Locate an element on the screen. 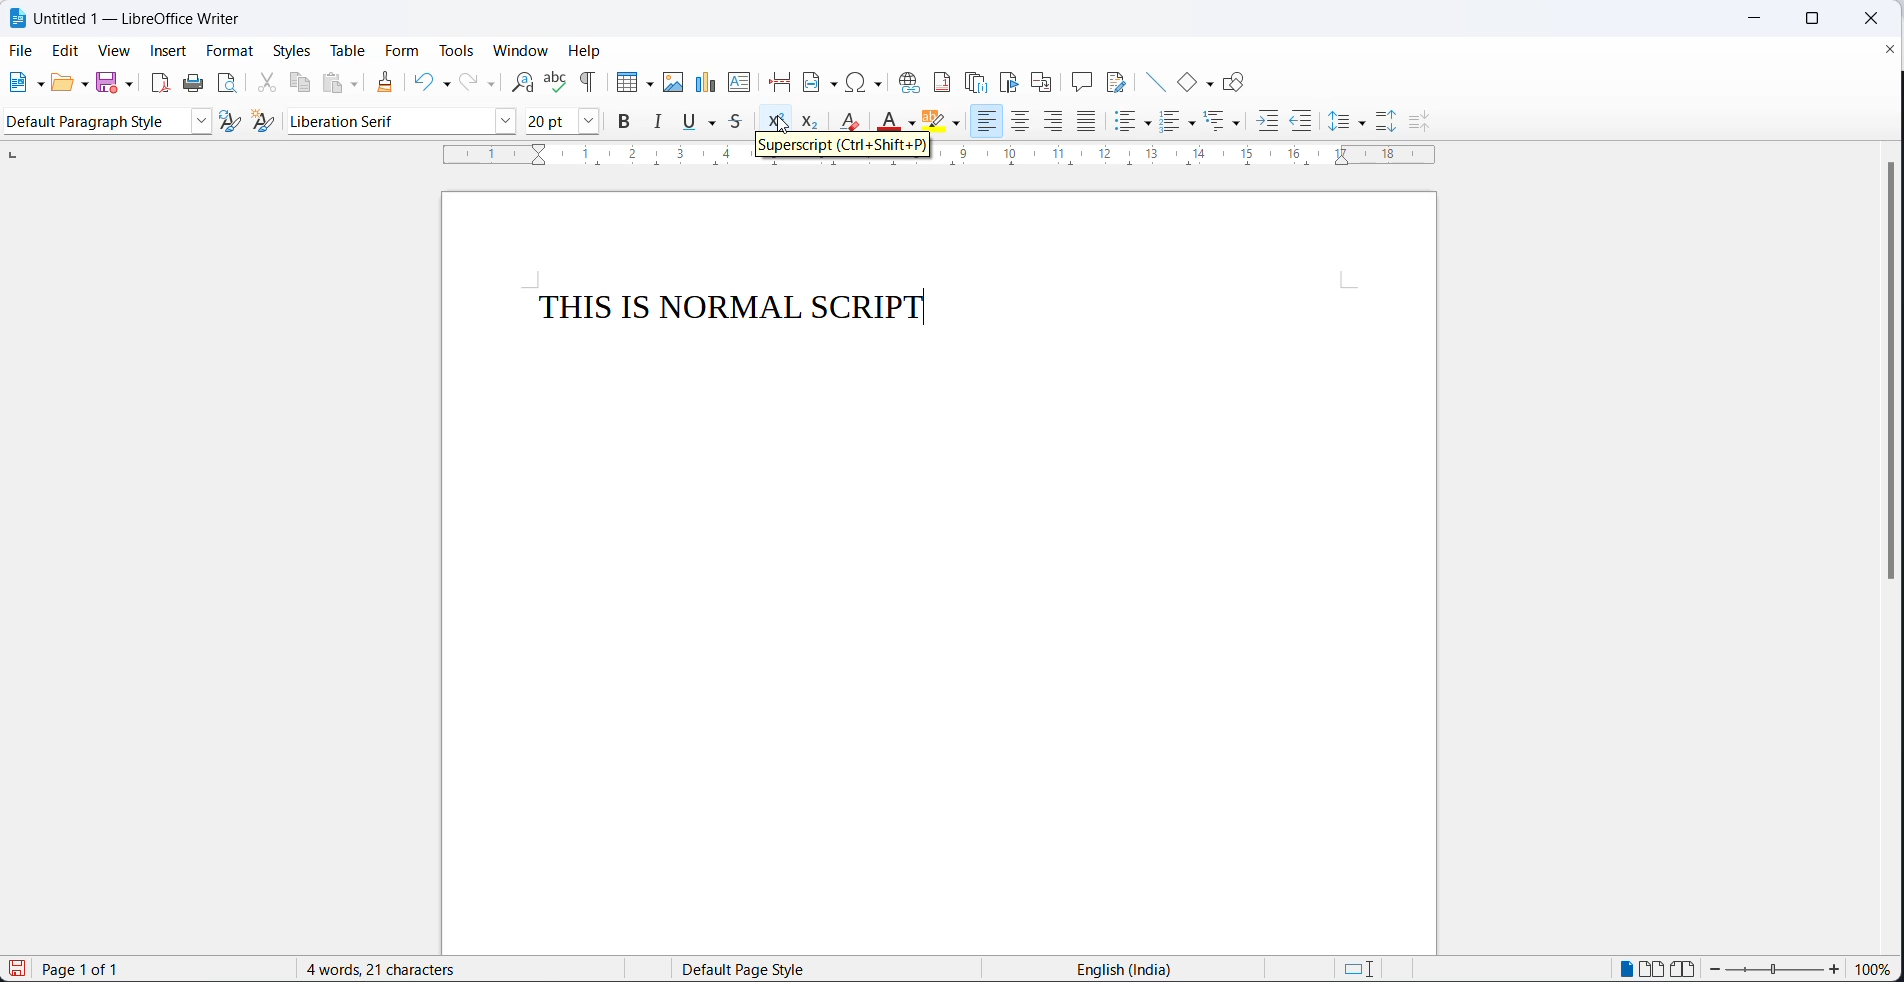  clear direct formatting  is located at coordinates (853, 121).